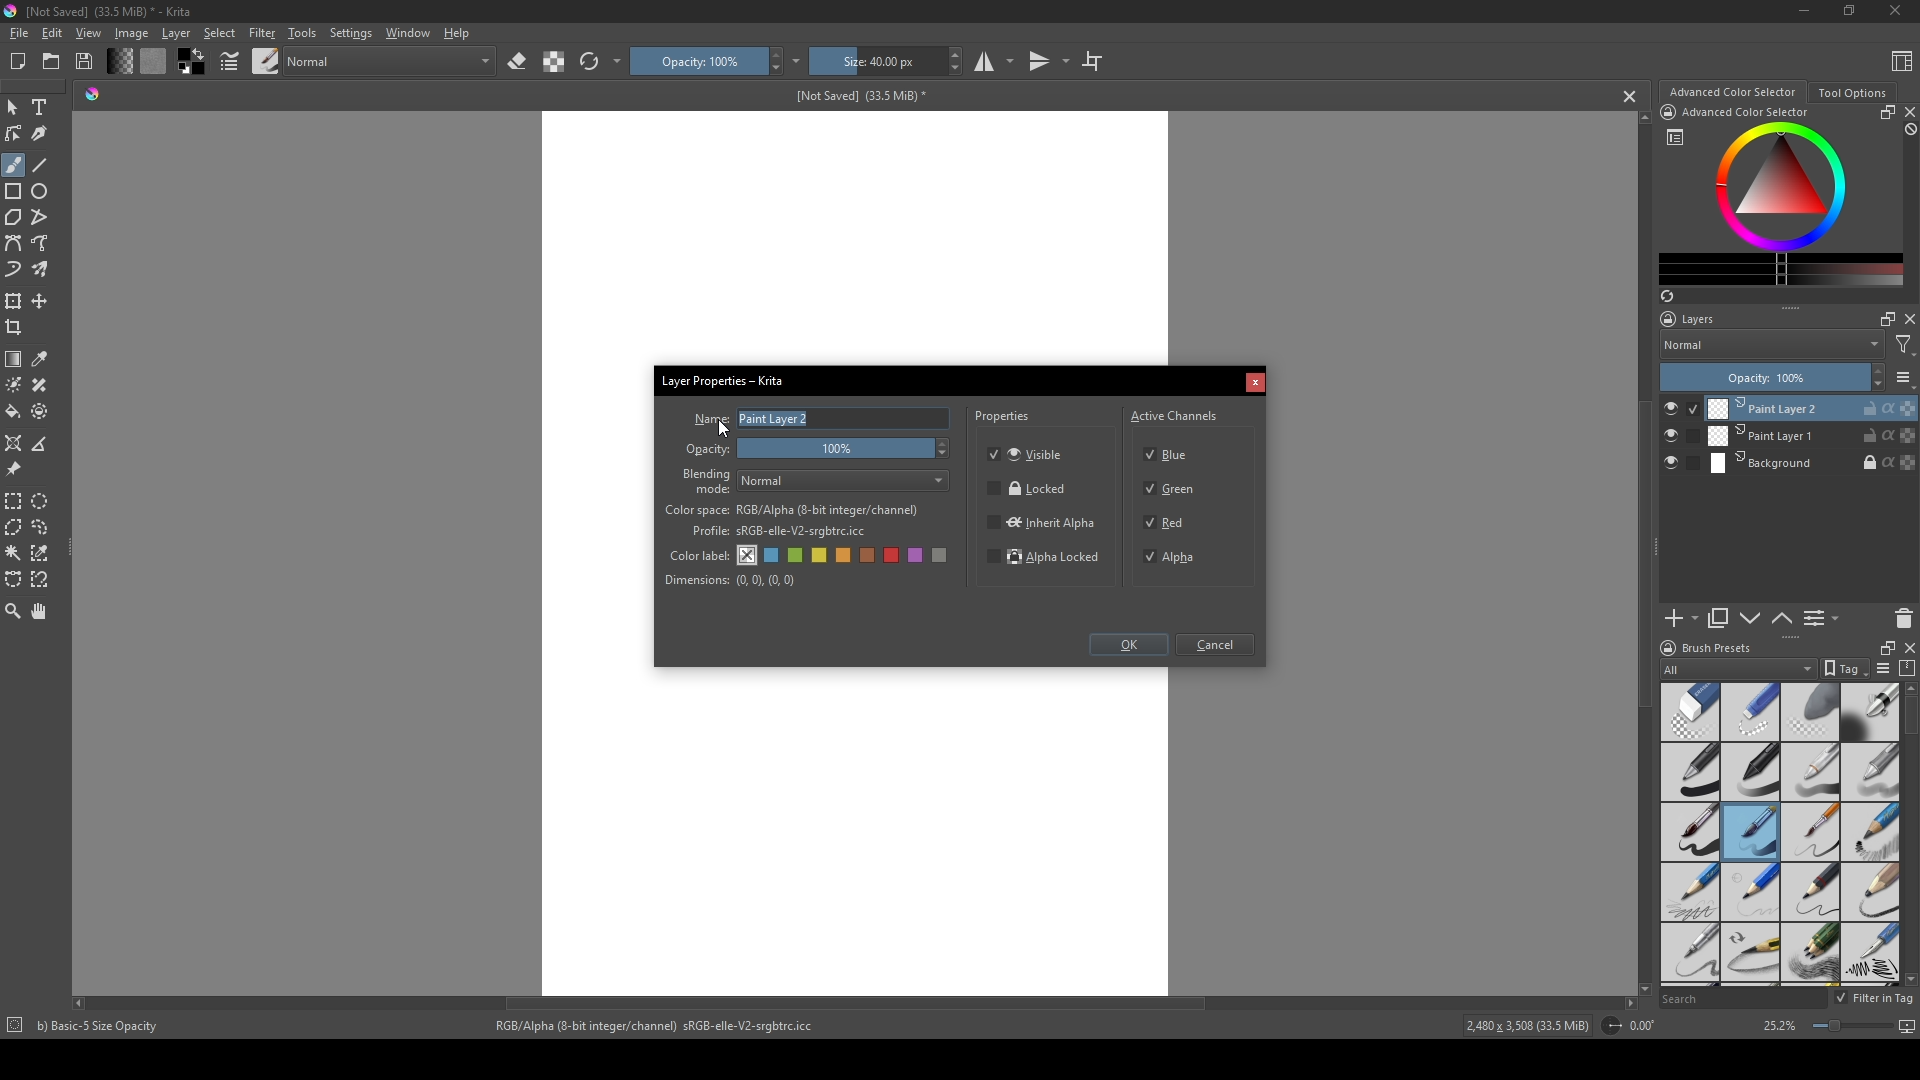 Image resolution: width=1920 pixels, height=1080 pixels. I want to click on measure, so click(44, 444).